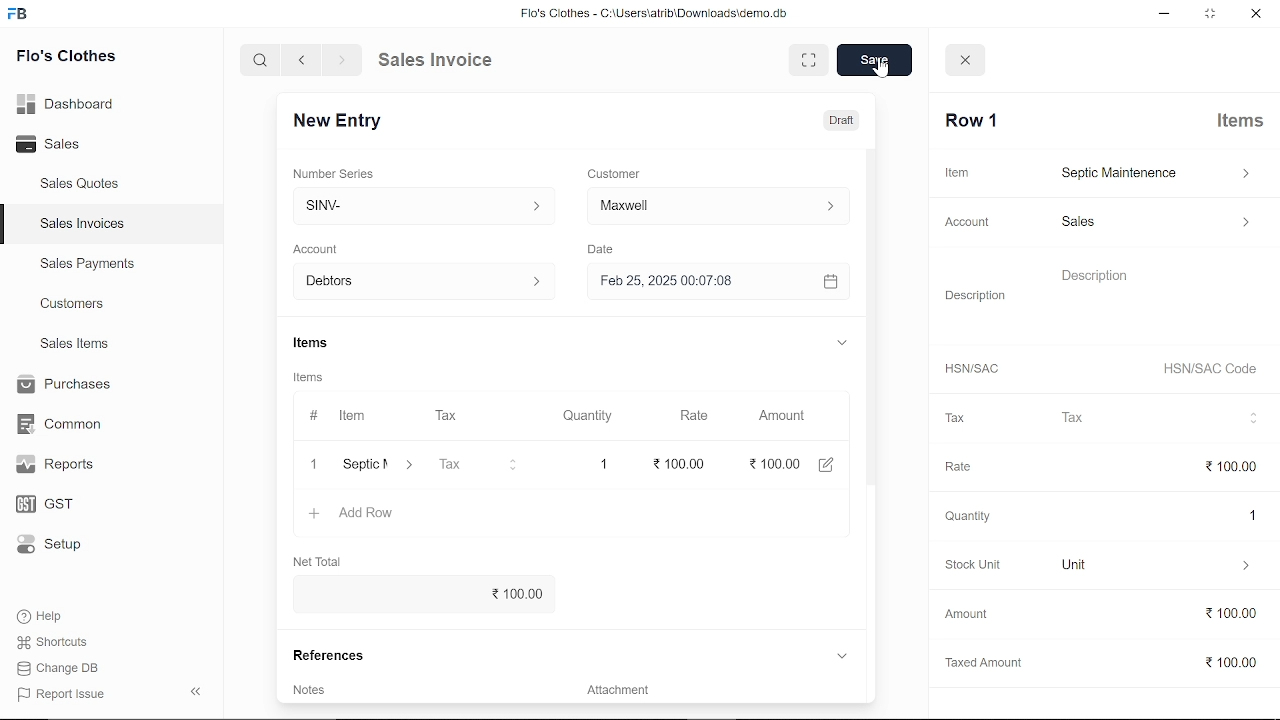 Image resolution: width=1280 pixels, height=720 pixels. What do you see at coordinates (972, 369) in the screenshot?
I see `HSNISAC` at bounding box center [972, 369].